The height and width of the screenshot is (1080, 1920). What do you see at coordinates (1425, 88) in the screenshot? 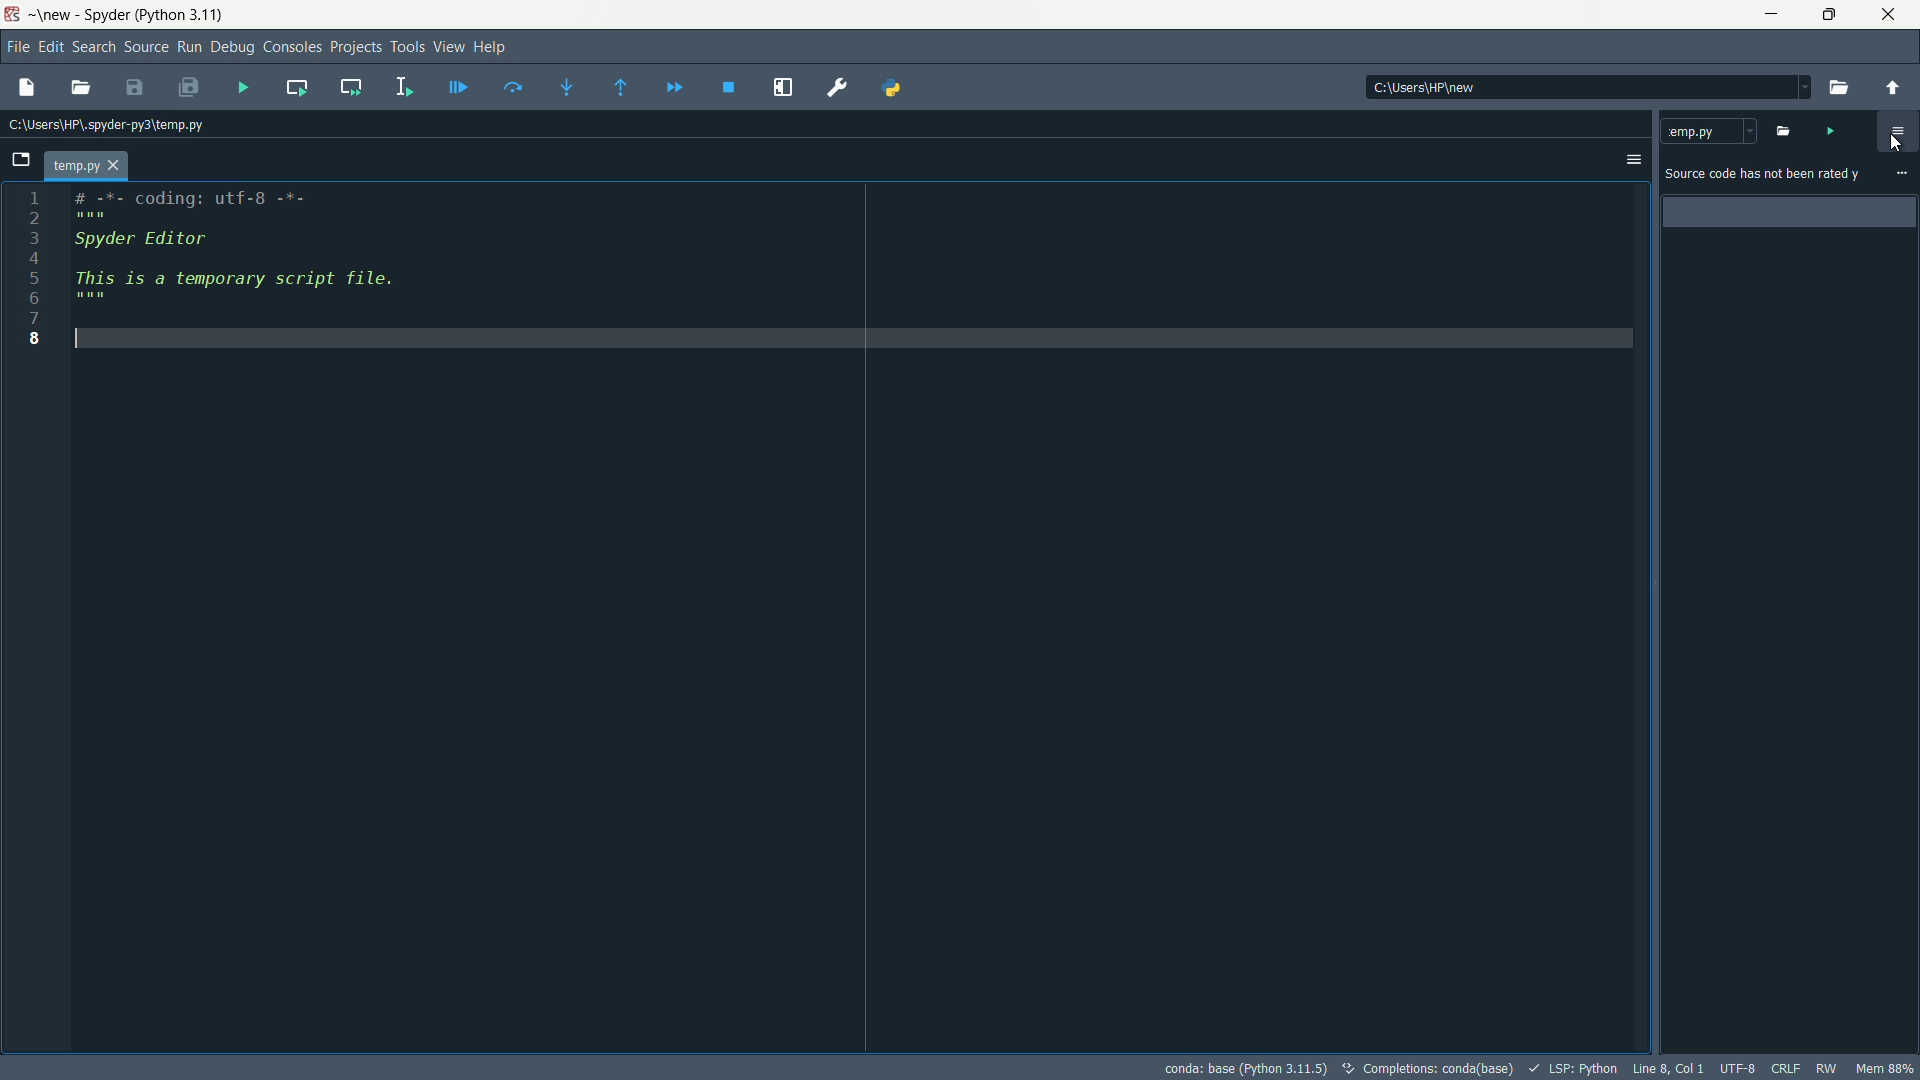
I see `directory: c:\users\hp\new` at bounding box center [1425, 88].